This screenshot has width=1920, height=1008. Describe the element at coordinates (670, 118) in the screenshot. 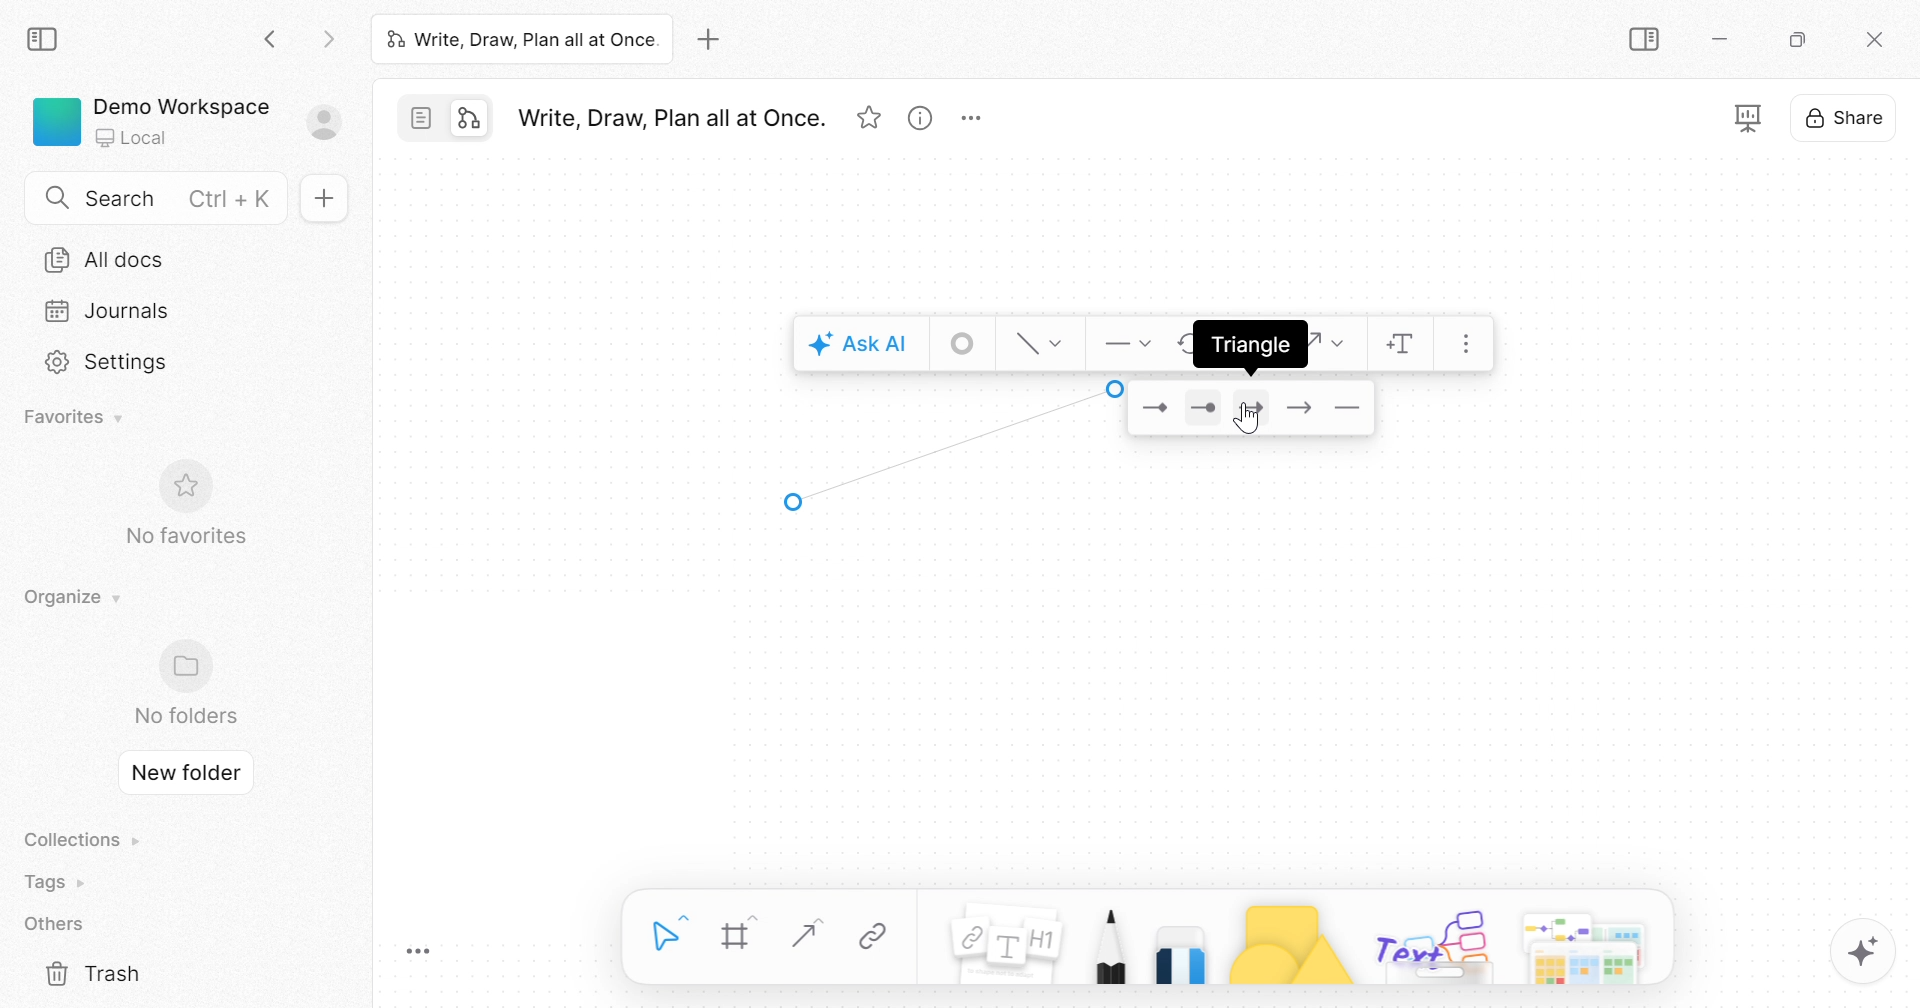

I see `Write, Draw, Plan all at Once.` at that location.